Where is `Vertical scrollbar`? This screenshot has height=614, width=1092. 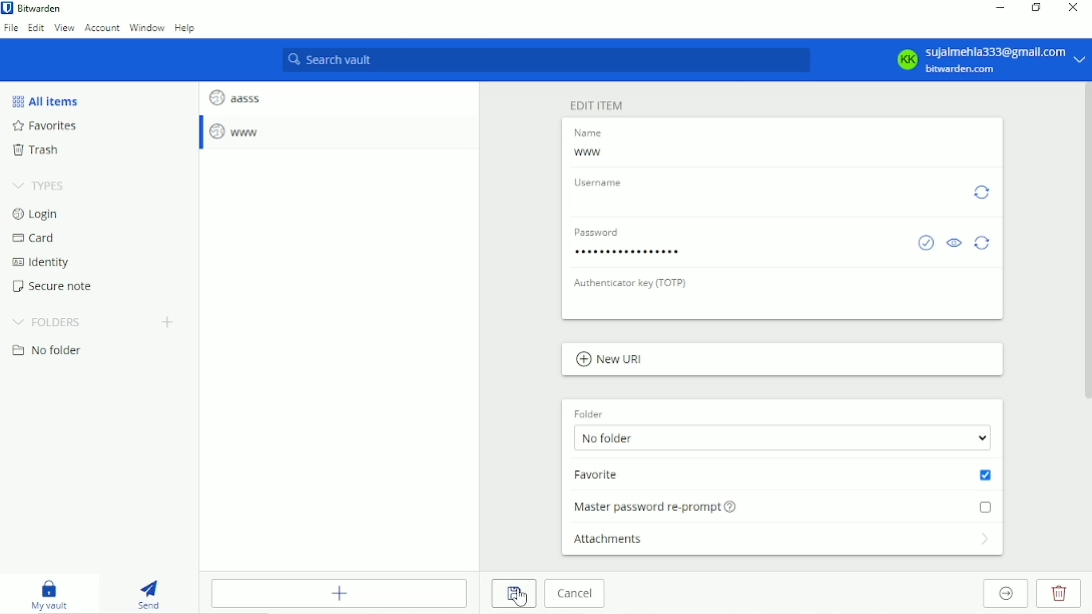 Vertical scrollbar is located at coordinates (1085, 244).